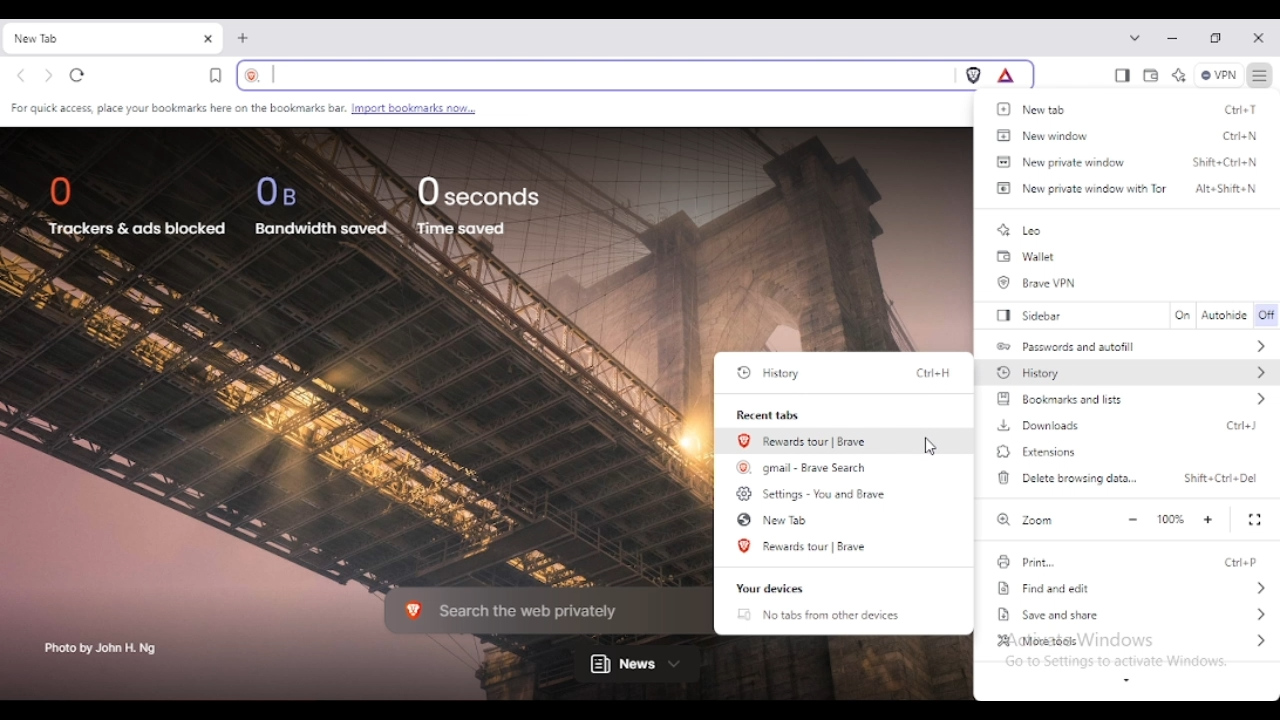 The image size is (1280, 720). Describe the element at coordinates (1256, 520) in the screenshot. I see `full screen` at that location.